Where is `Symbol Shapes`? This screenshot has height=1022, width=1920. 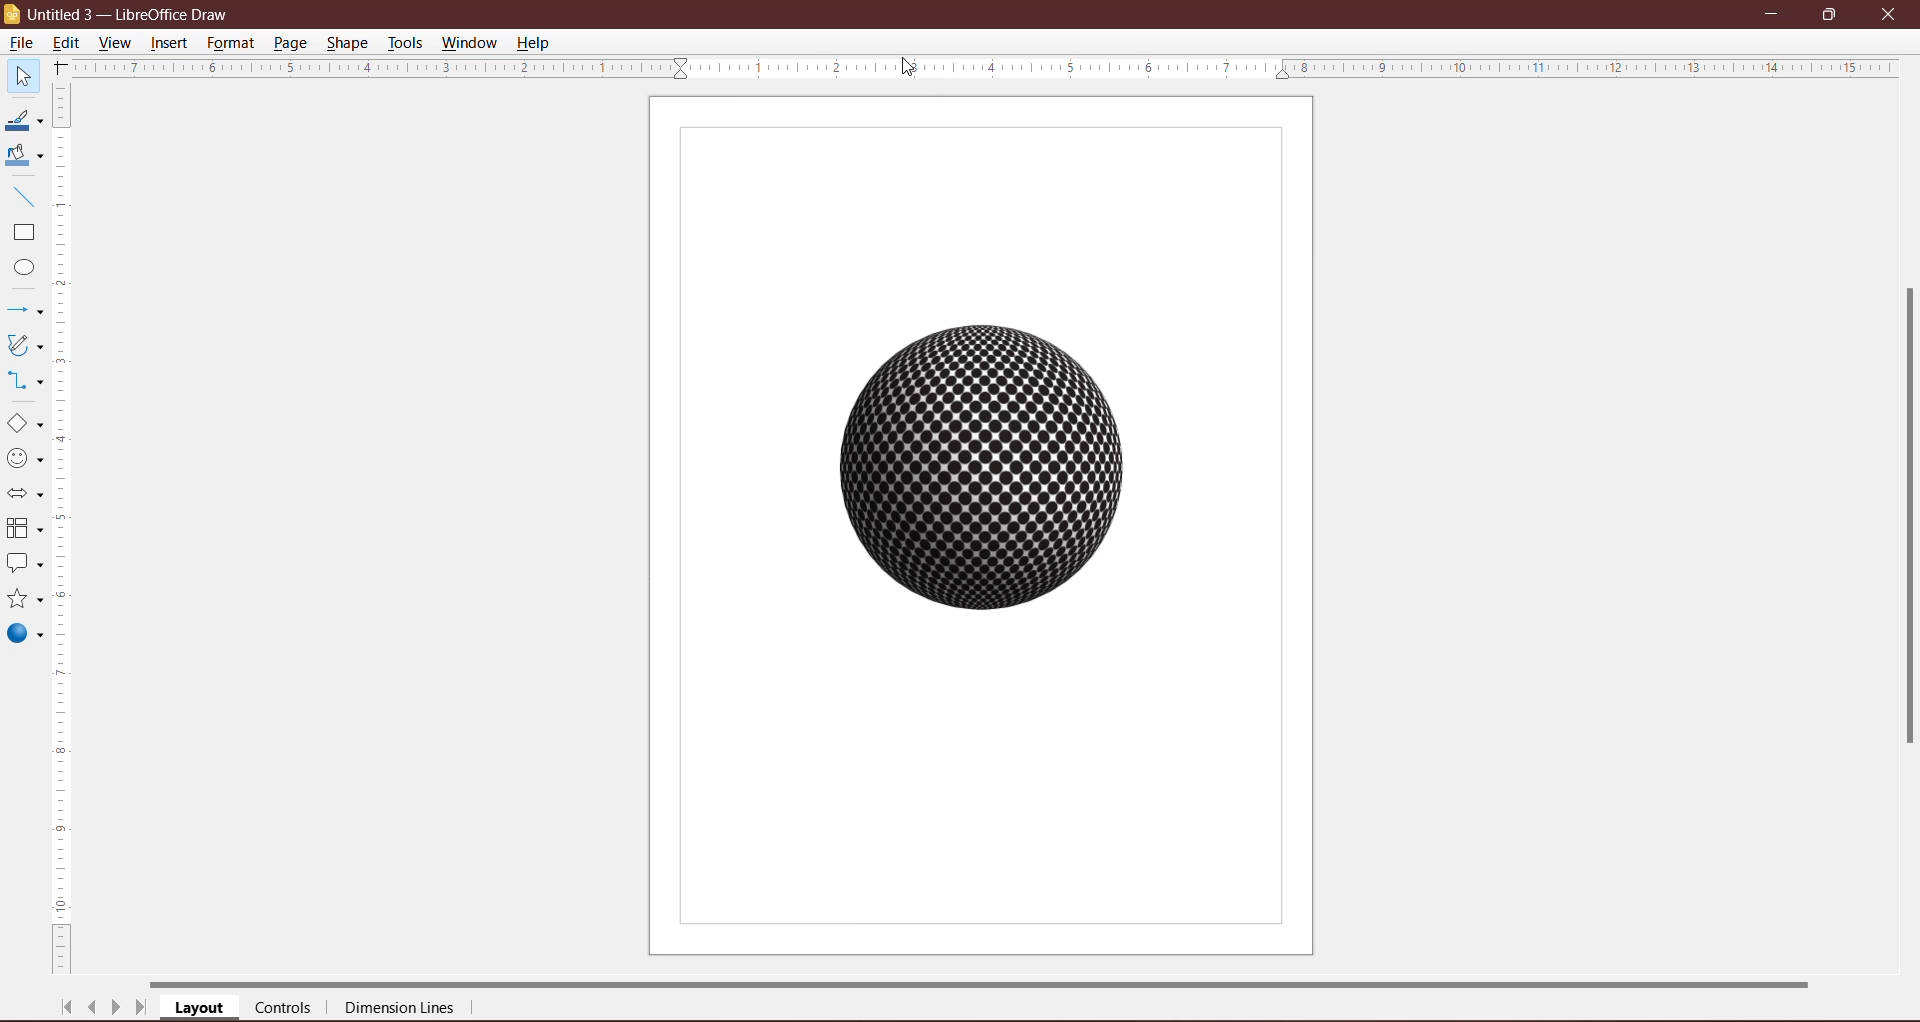 Symbol Shapes is located at coordinates (24, 459).